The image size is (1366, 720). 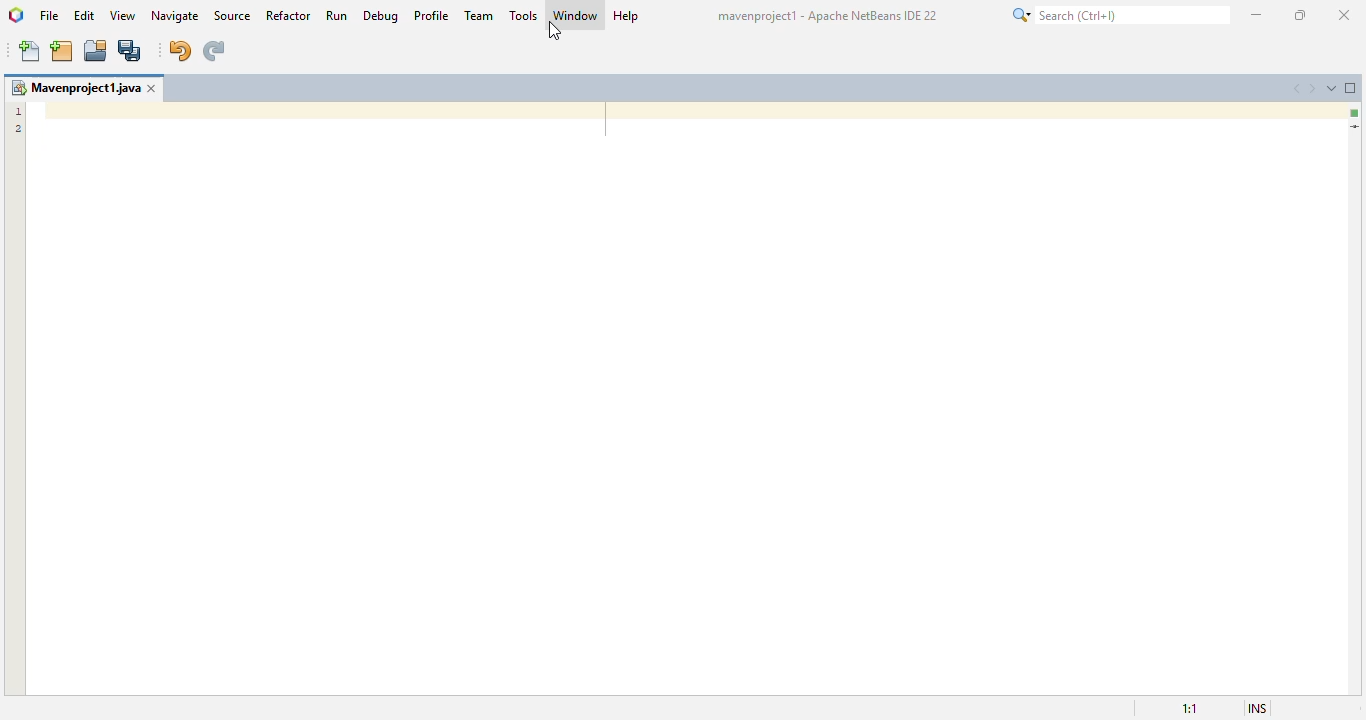 What do you see at coordinates (1183, 706) in the screenshot?
I see `magnification ratio` at bounding box center [1183, 706].